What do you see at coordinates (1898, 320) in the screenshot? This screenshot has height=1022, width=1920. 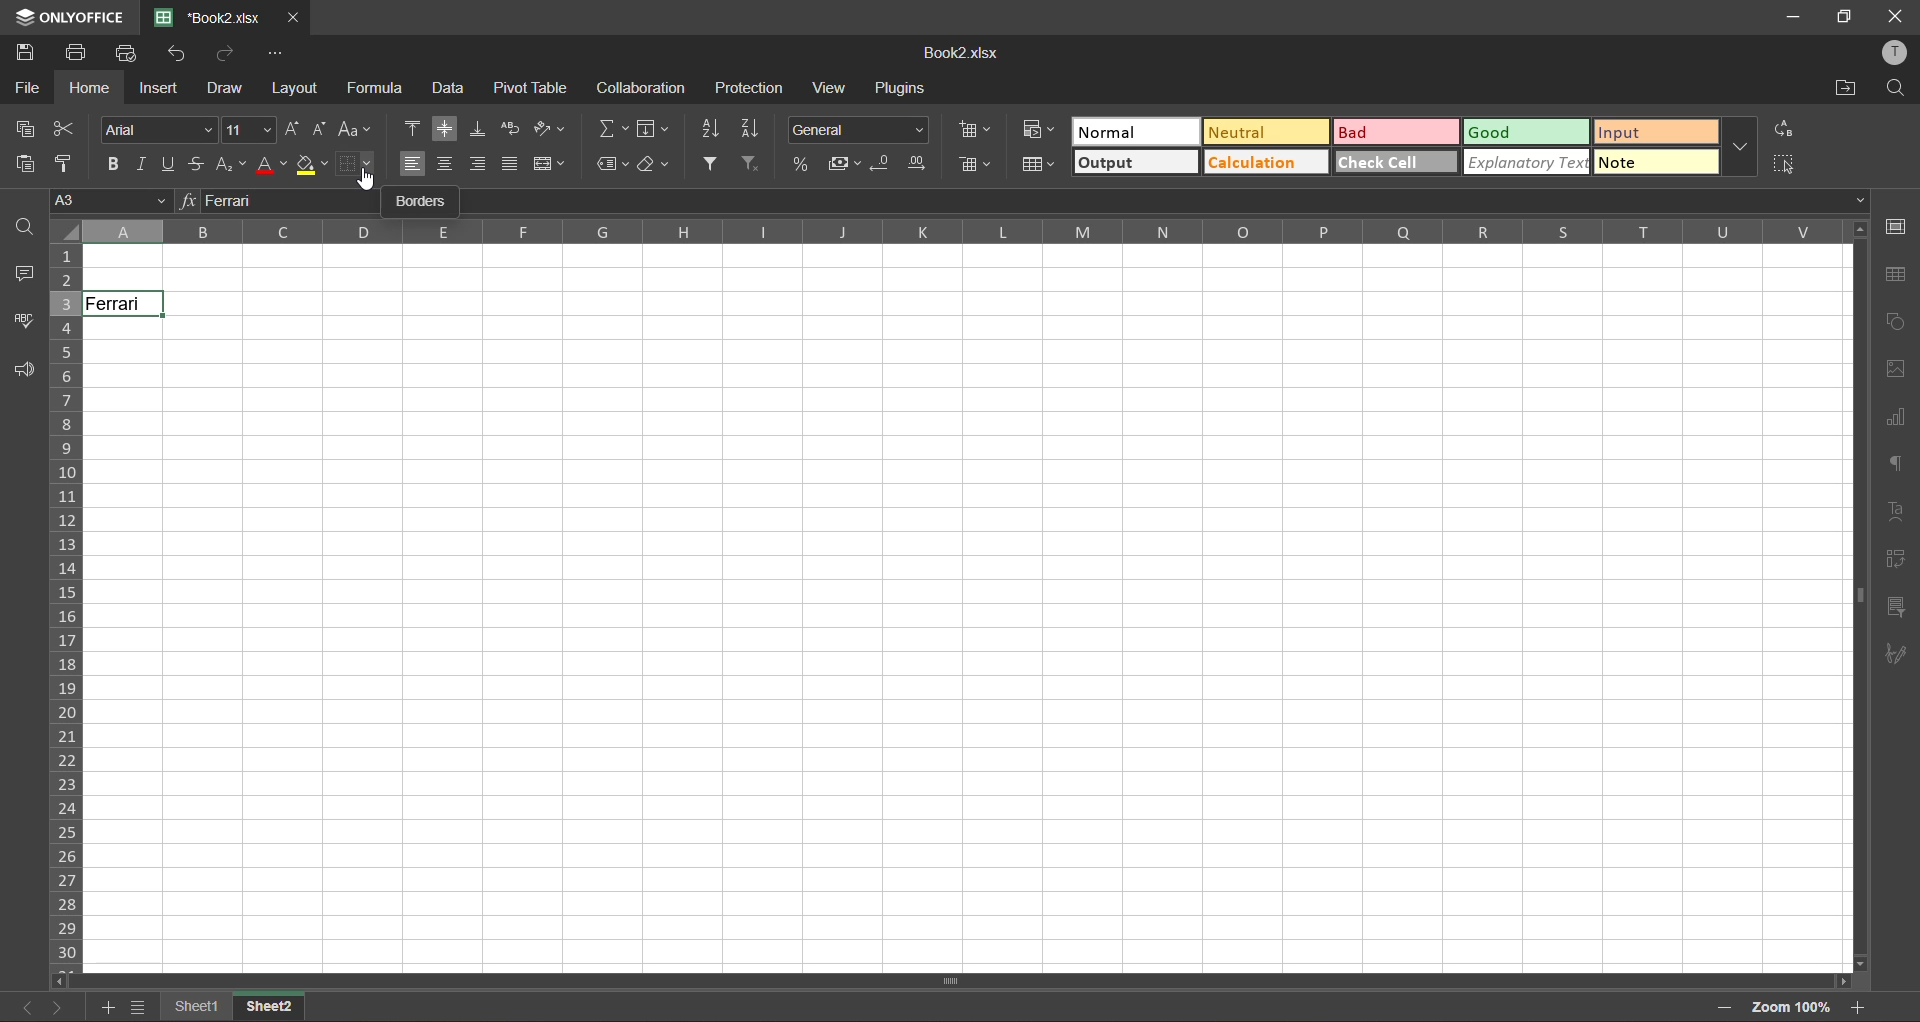 I see `shapes` at bounding box center [1898, 320].